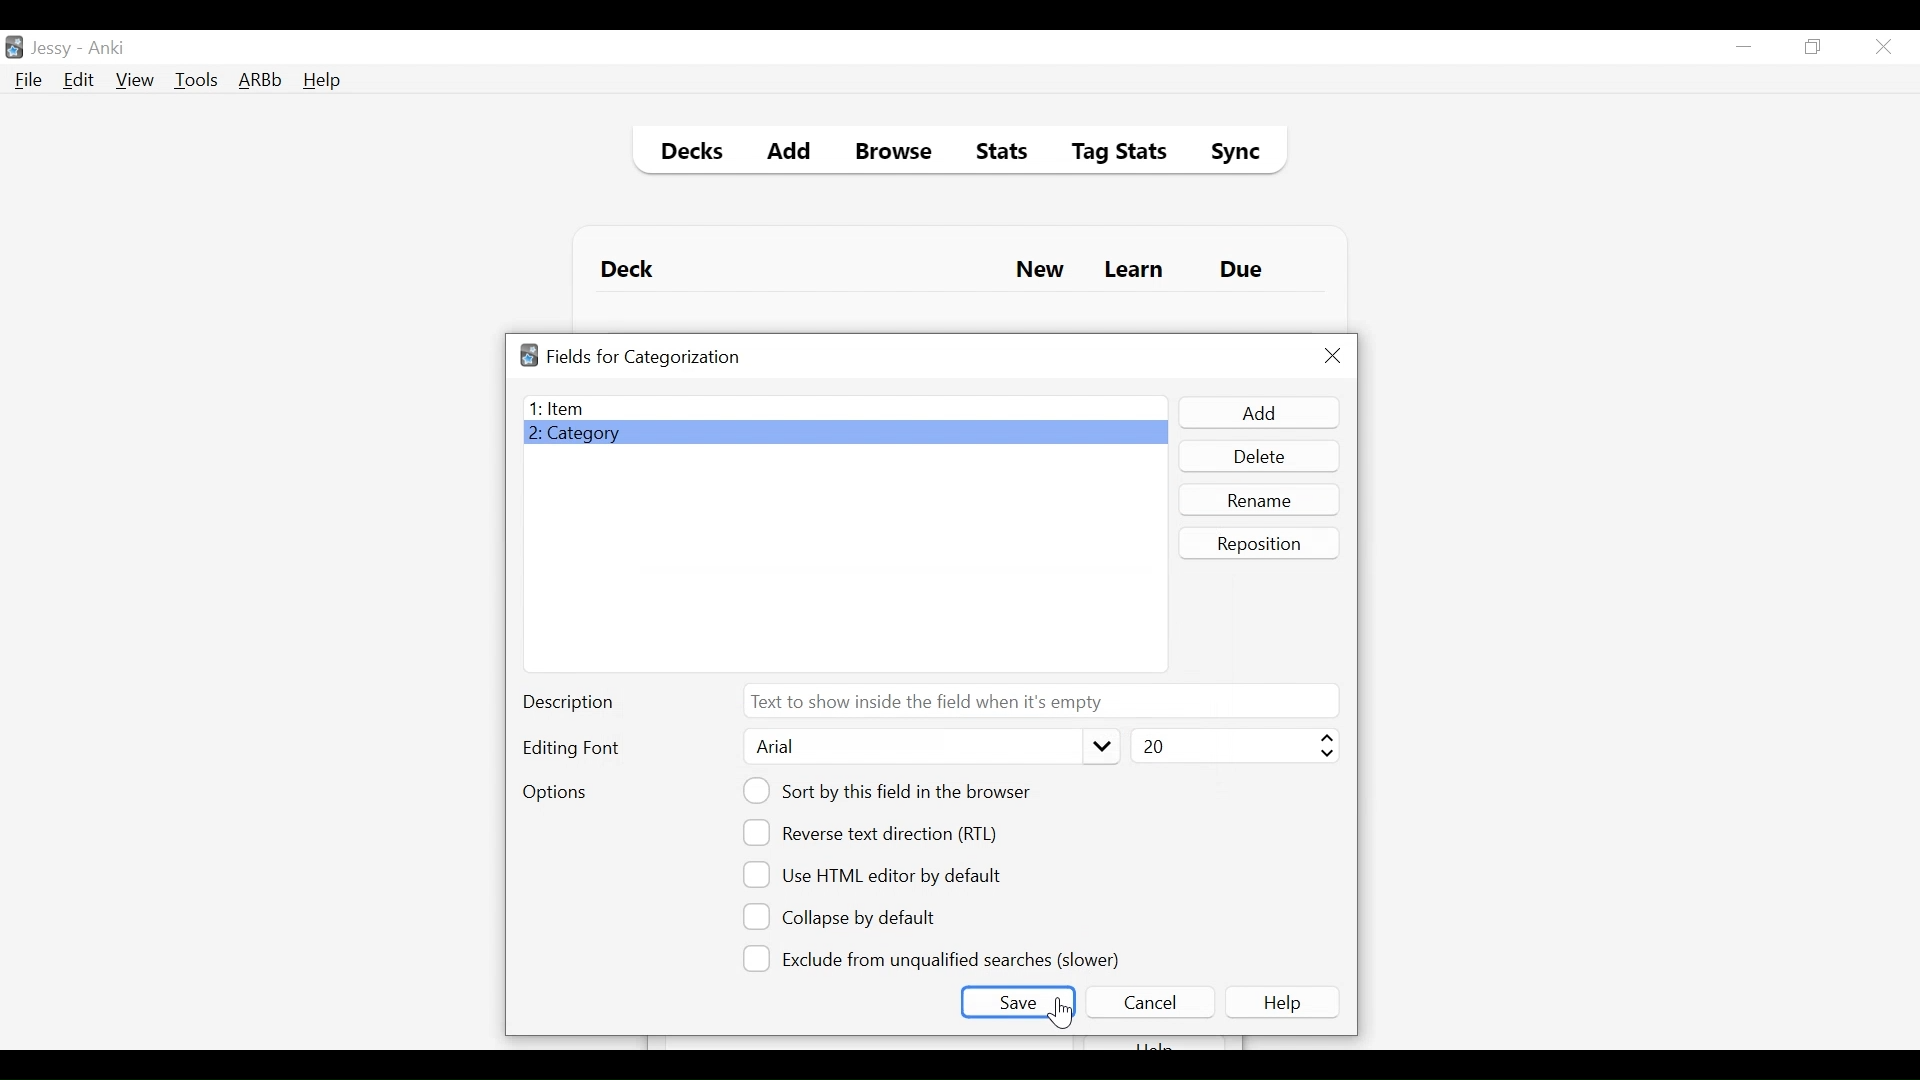 This screenshot has height=1080, width=1920. I want to click on Rename, so click(1261, 499).